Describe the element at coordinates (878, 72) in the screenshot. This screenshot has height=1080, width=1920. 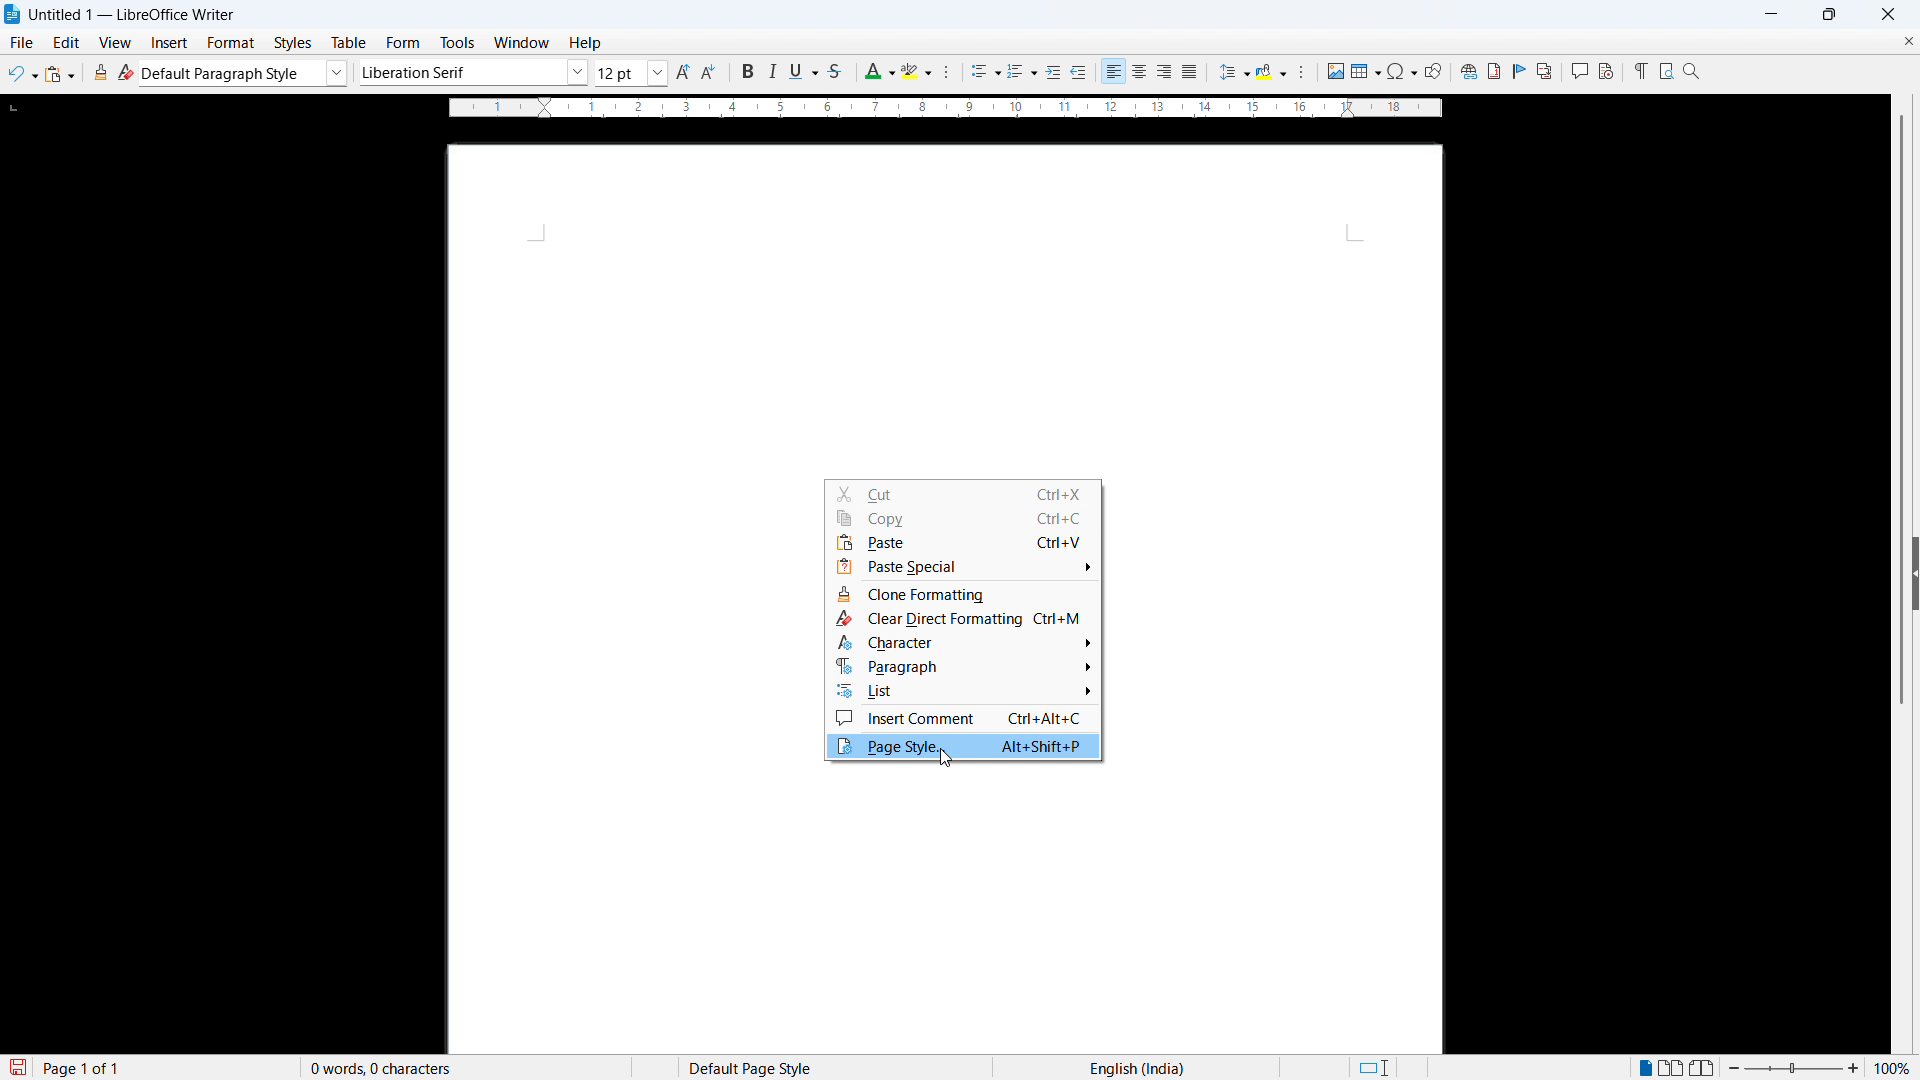
I see `Font colour ` at that location.